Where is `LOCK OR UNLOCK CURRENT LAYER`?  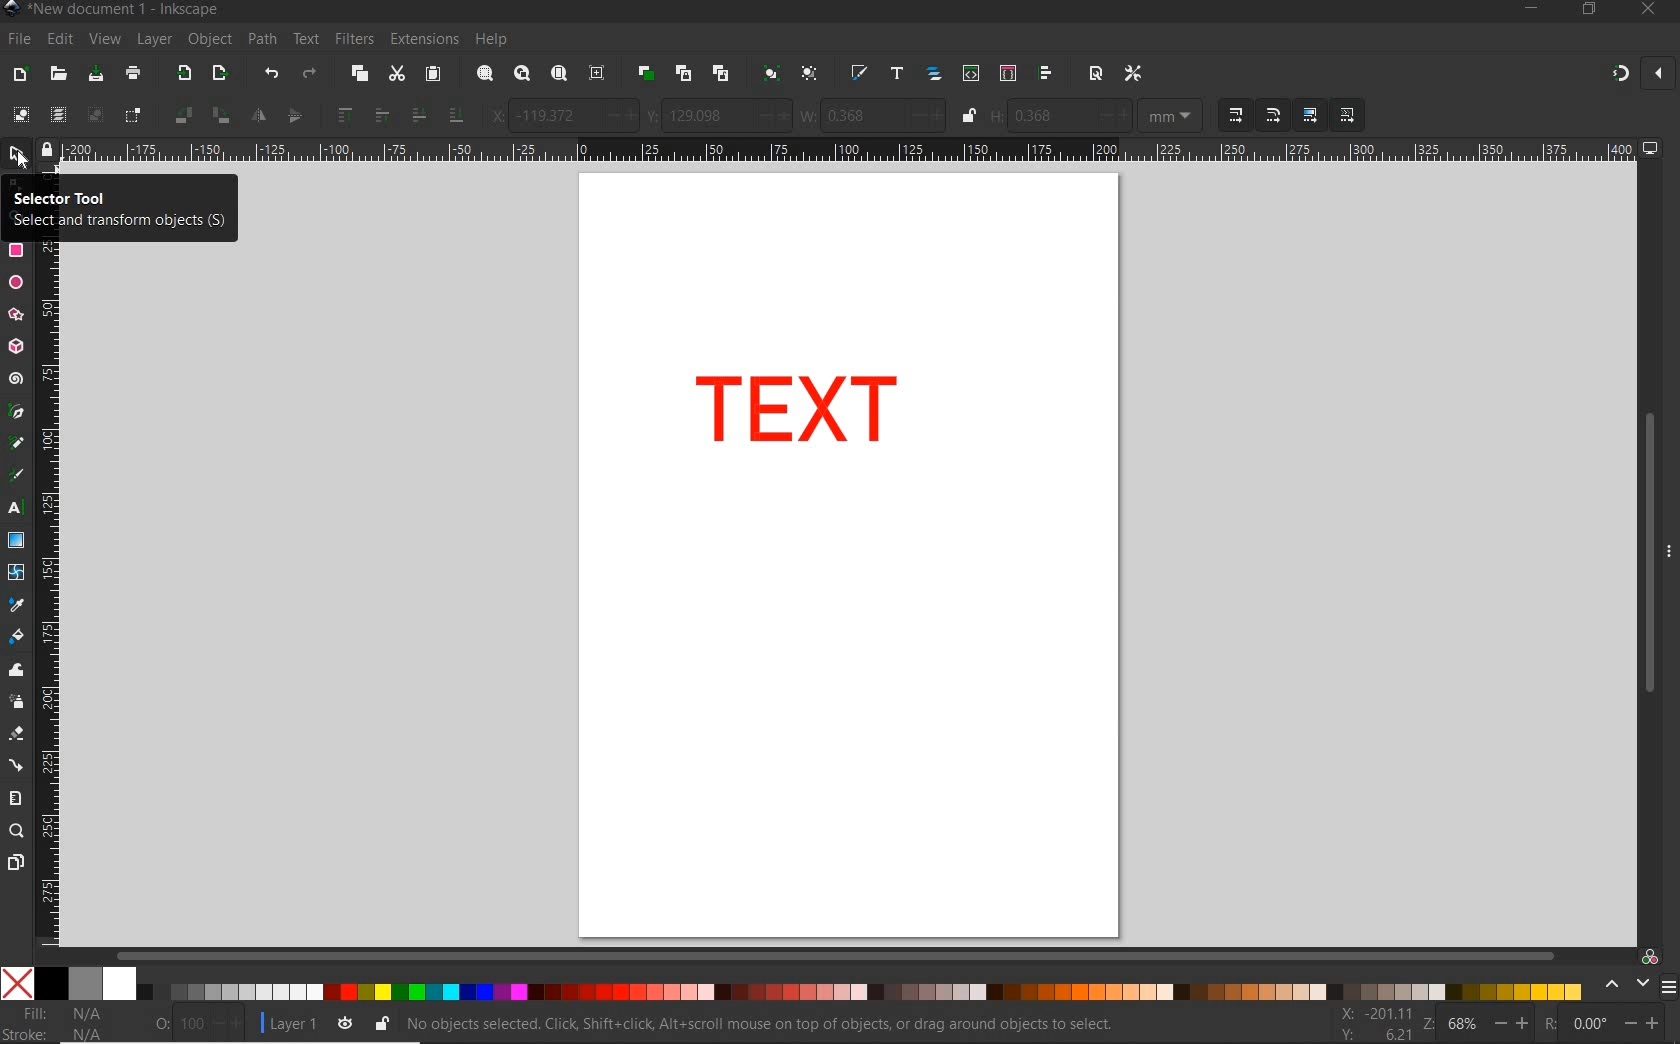
LOCK OR UNLOCK CURRENT LAYER is located at coordinates (381, 1026).